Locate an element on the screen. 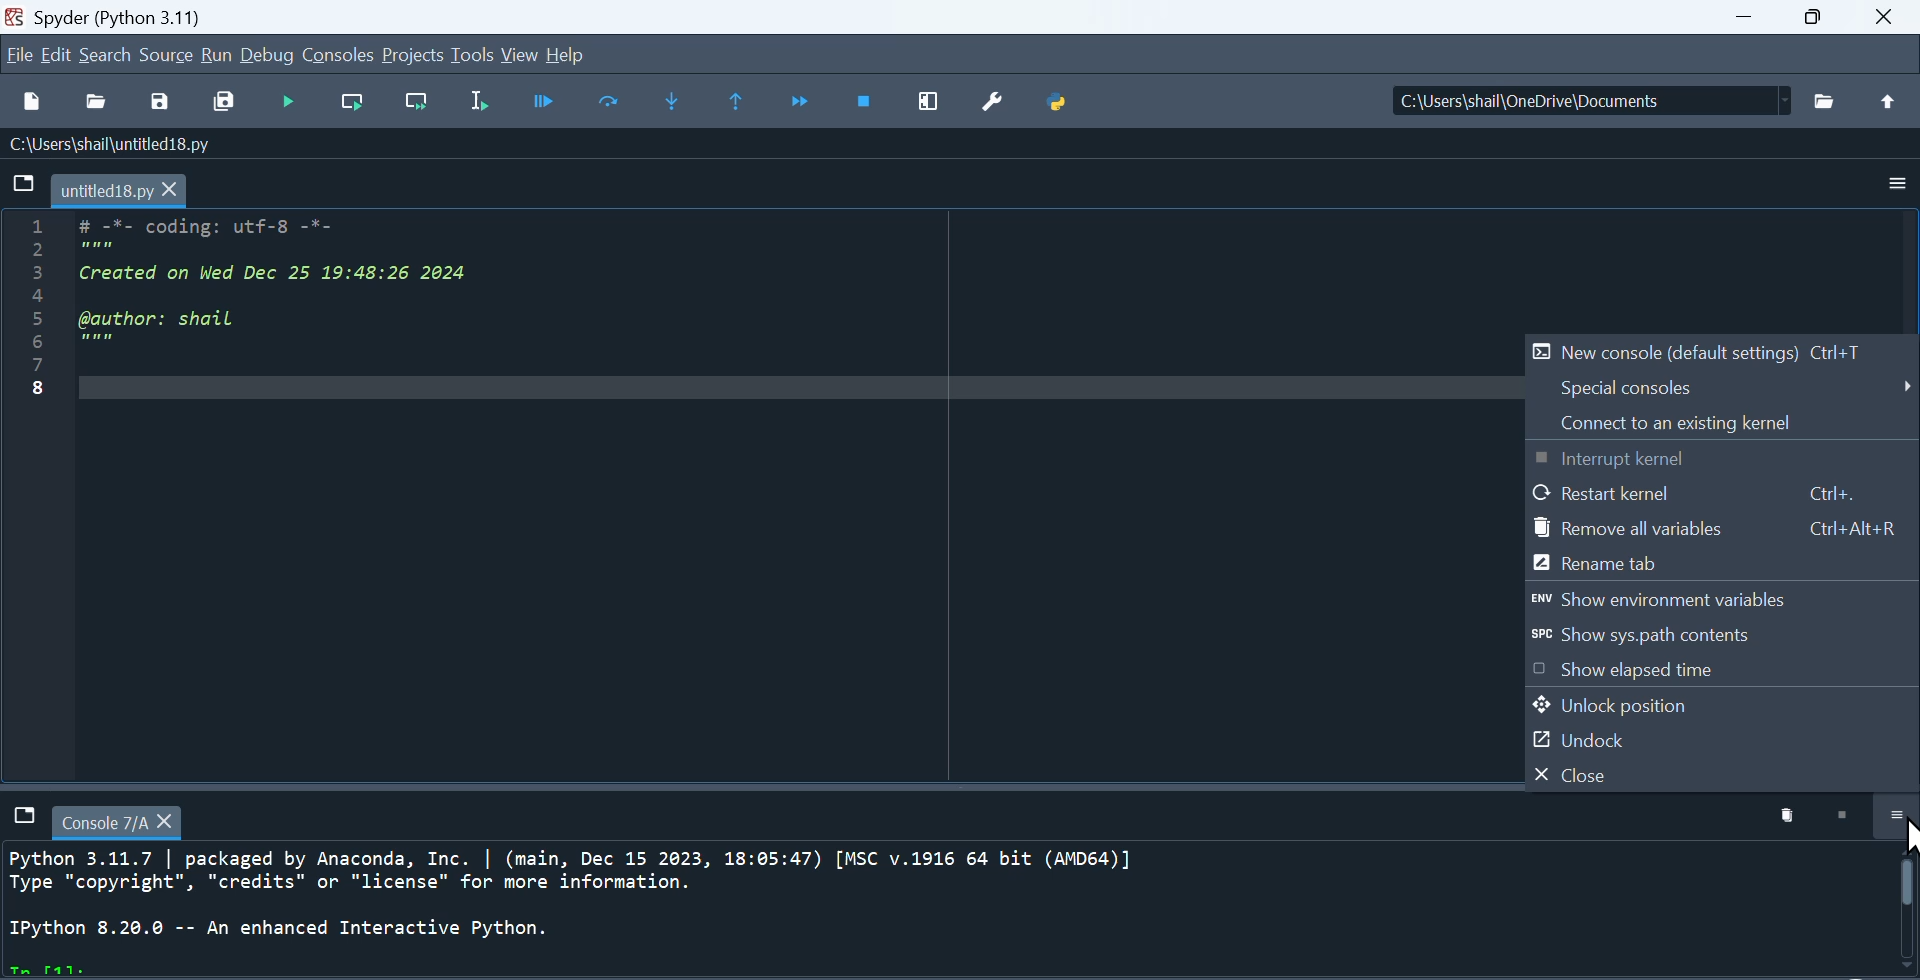 This screenshot has width=1920, height=980. delete kernel is located at coordinates (1793, 817).